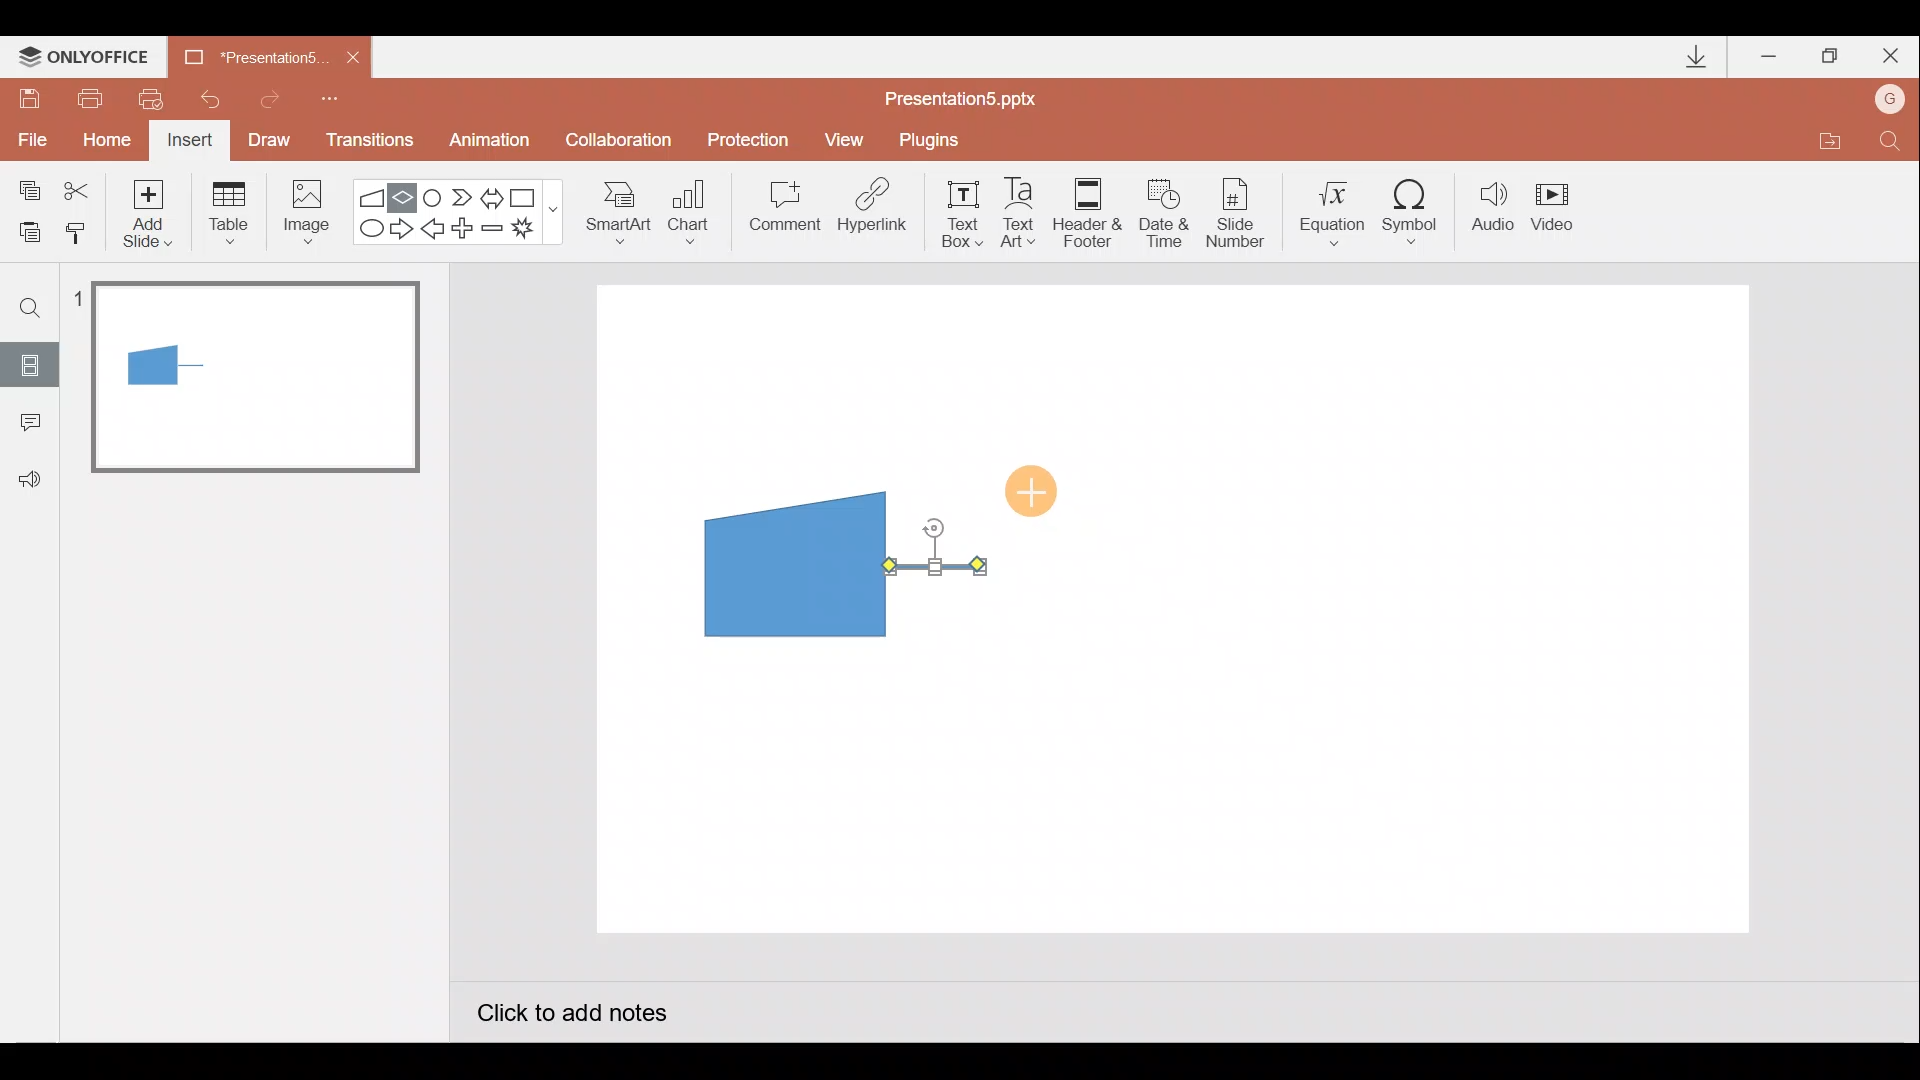 The height and width of the screenshot is (1080, 1920). What do you see at coordinates (1830, 57) in the screenshot?
I see `Maximize` at bounding box center [1830, 57].